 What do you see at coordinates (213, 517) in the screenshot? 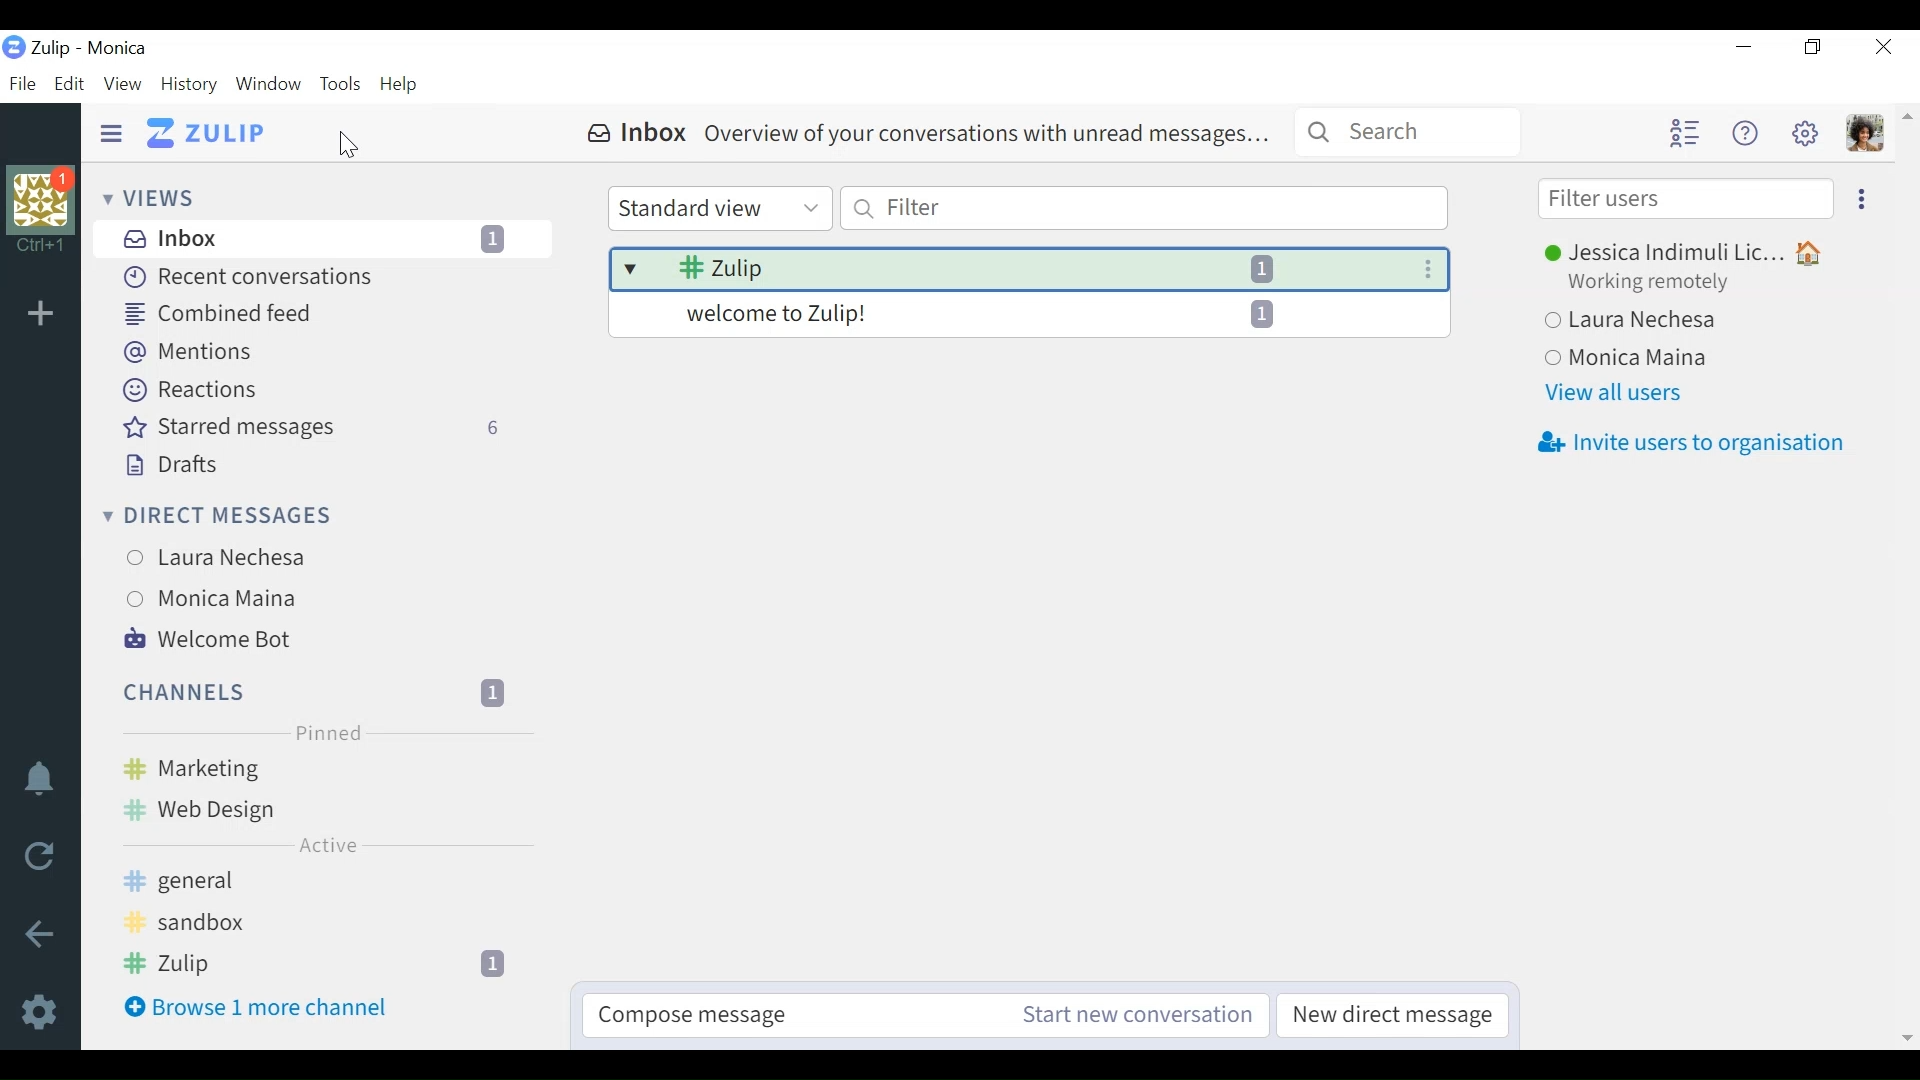
I see `Direct messages dropdown` at bounding box center [213, 517].